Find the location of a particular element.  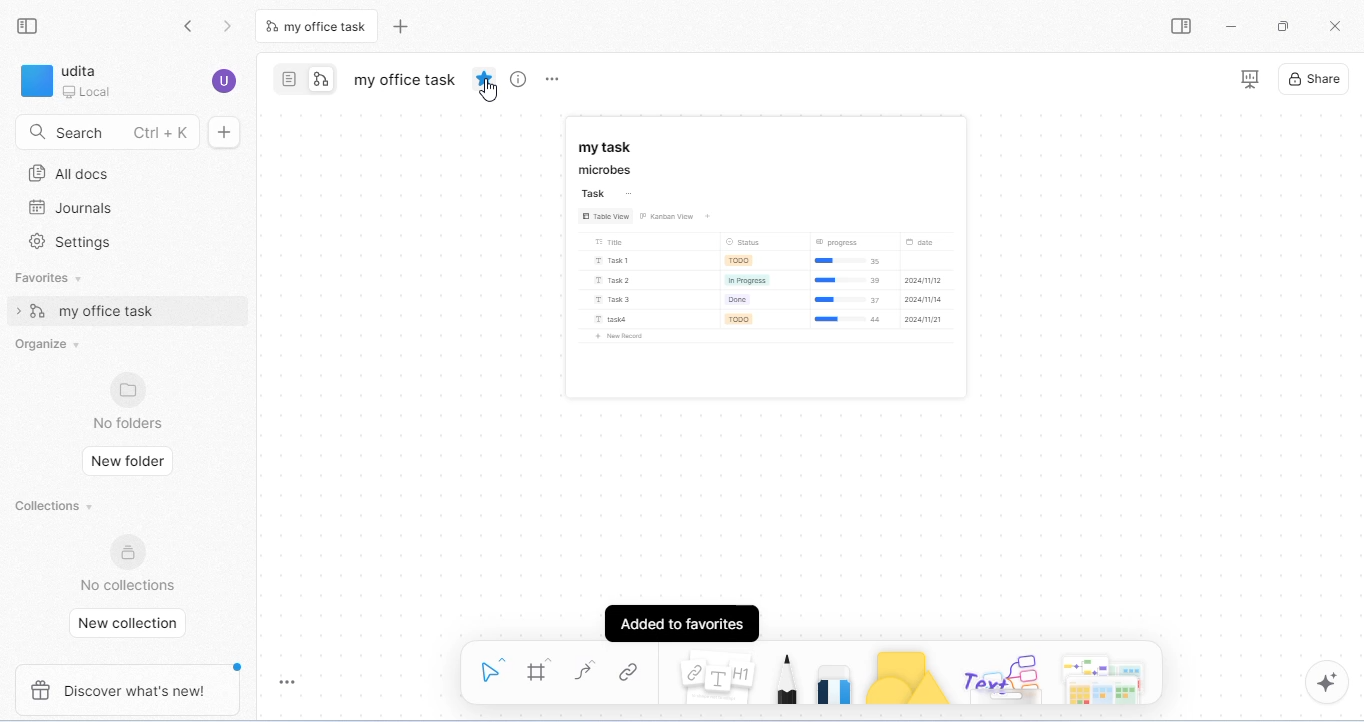

arrows and more is located at coordinates (1109, 675).